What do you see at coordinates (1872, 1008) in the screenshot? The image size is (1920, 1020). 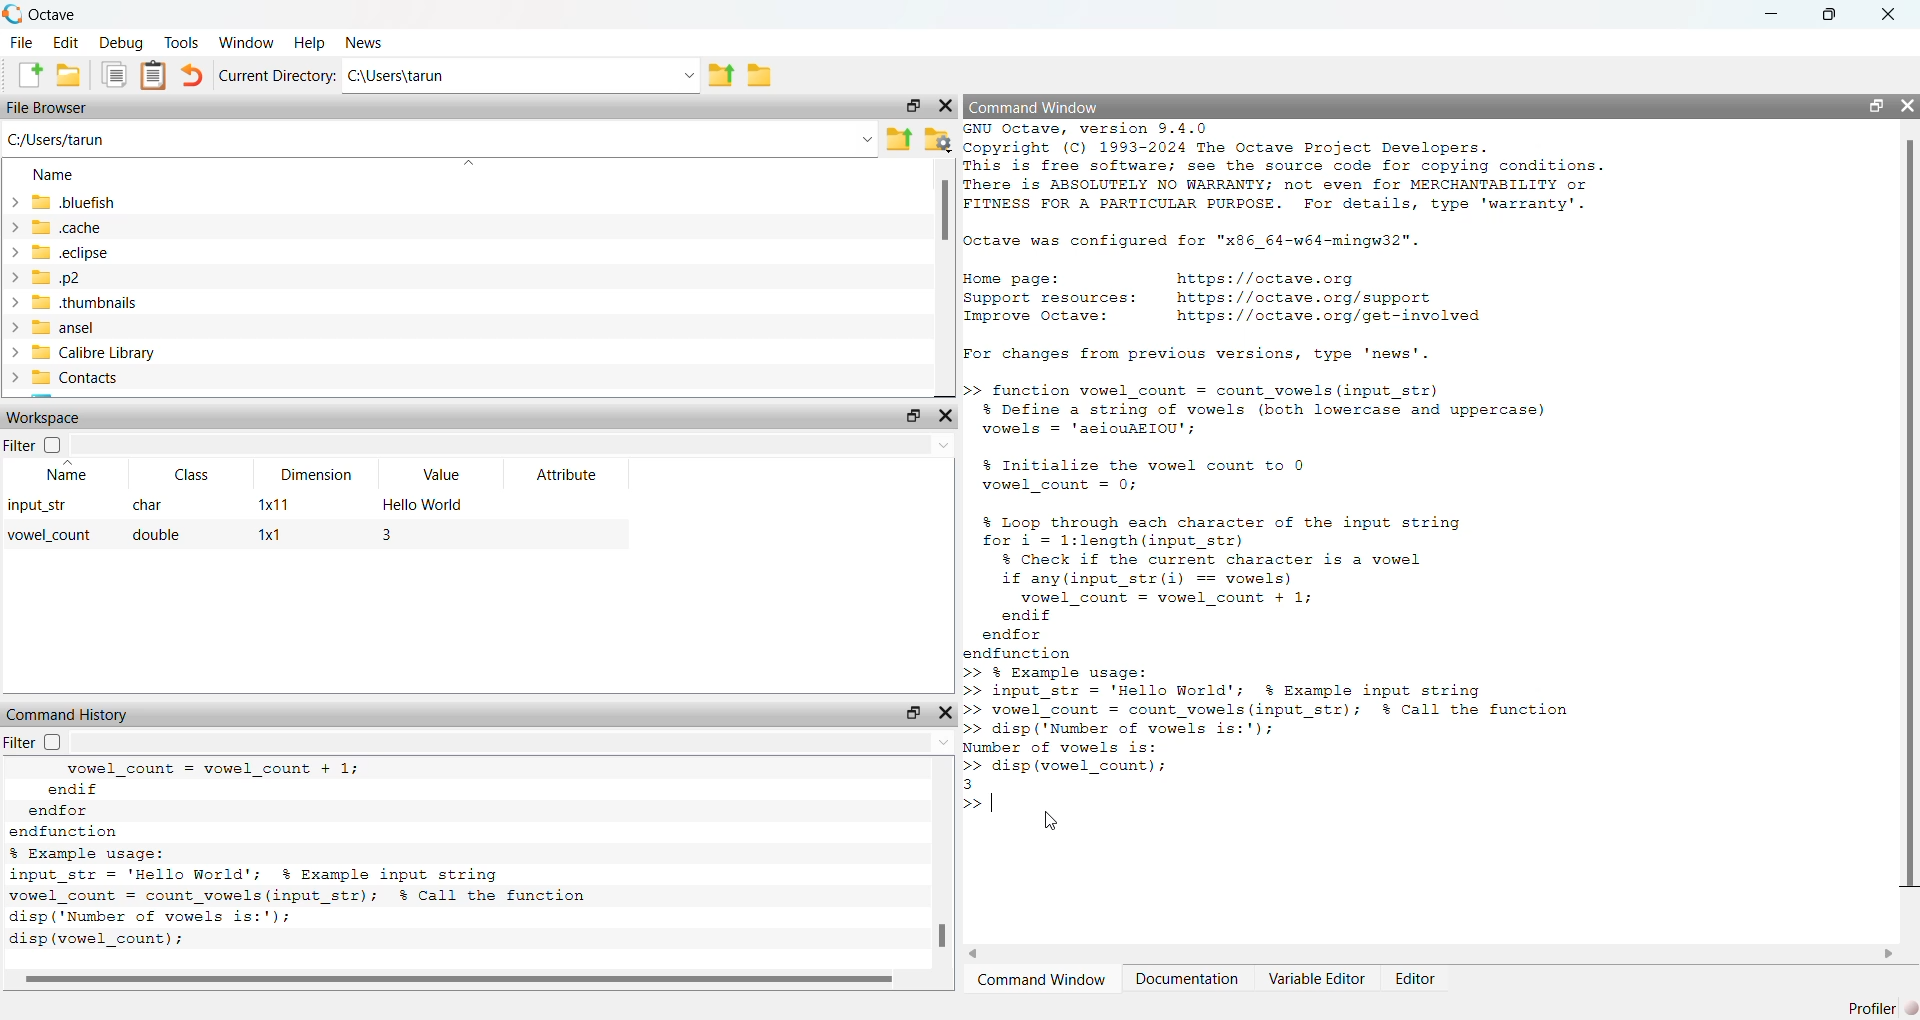 I see `Profiler` at bounding box center [1872, 1008].